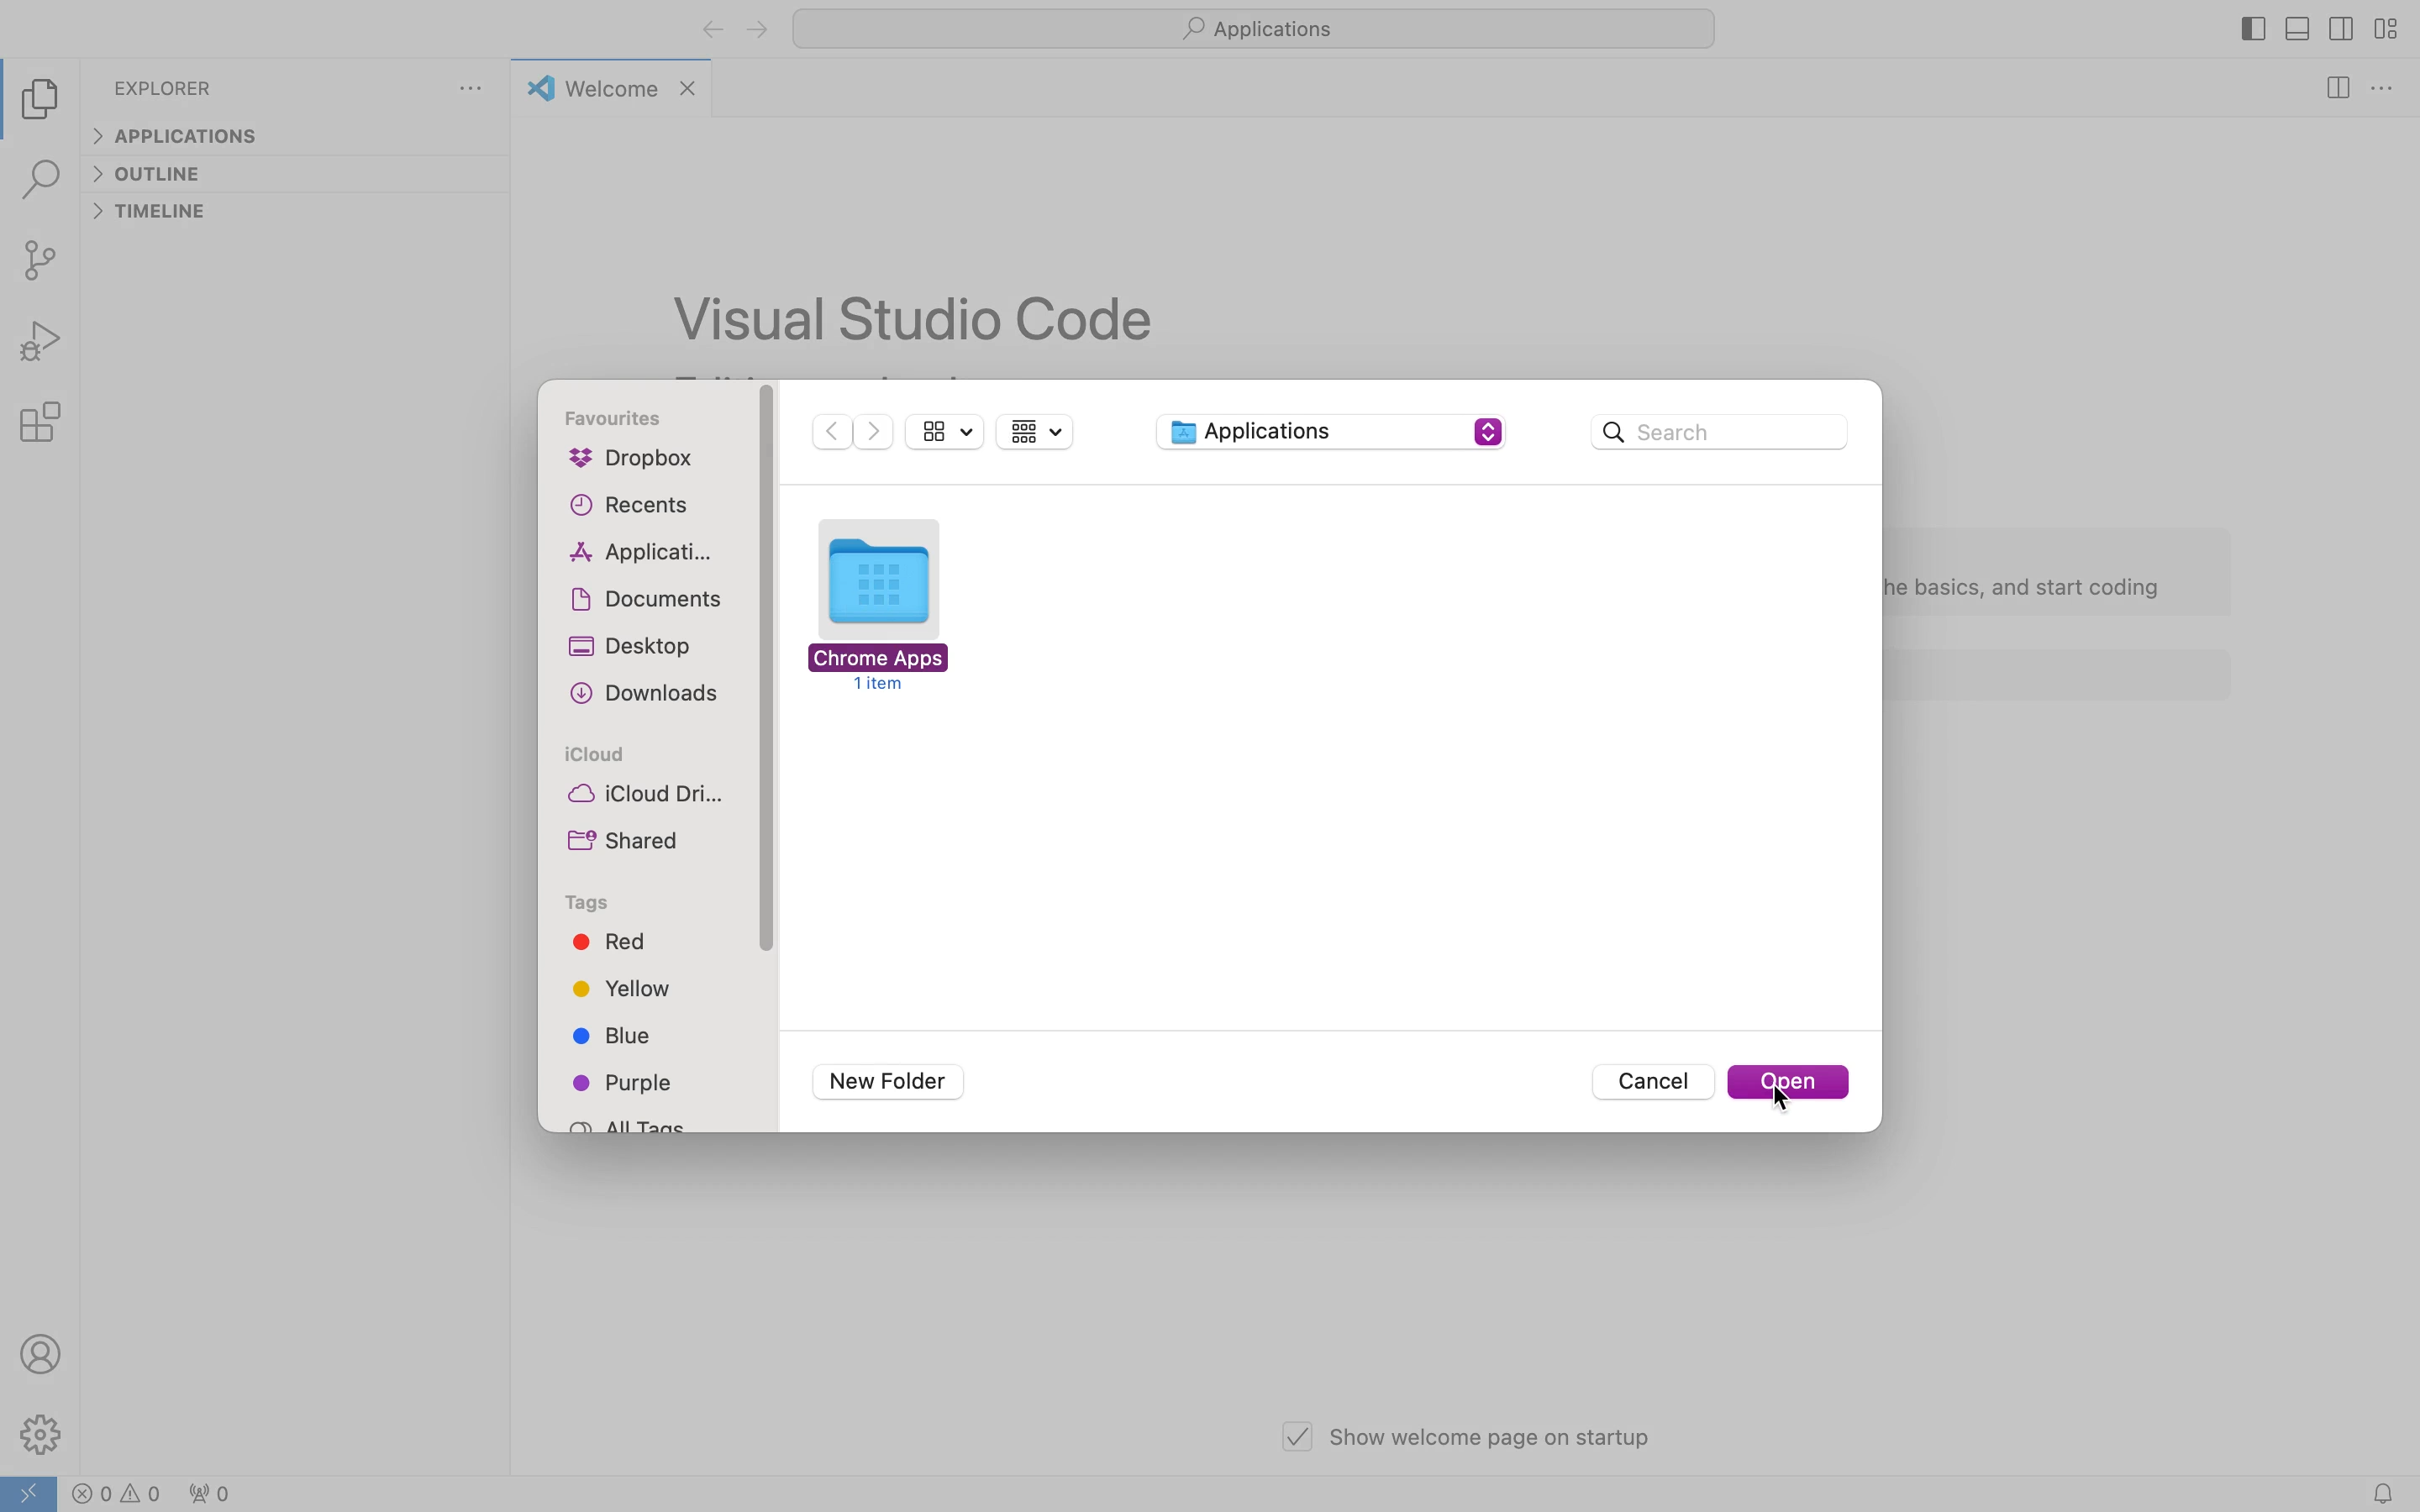 The height and width of the screenshot is (1512, 2420). What do you see at coordinates (1465, 1436) in the screenshot?
I see `show welcome page on startup` at bounding box center [1465, 1436].